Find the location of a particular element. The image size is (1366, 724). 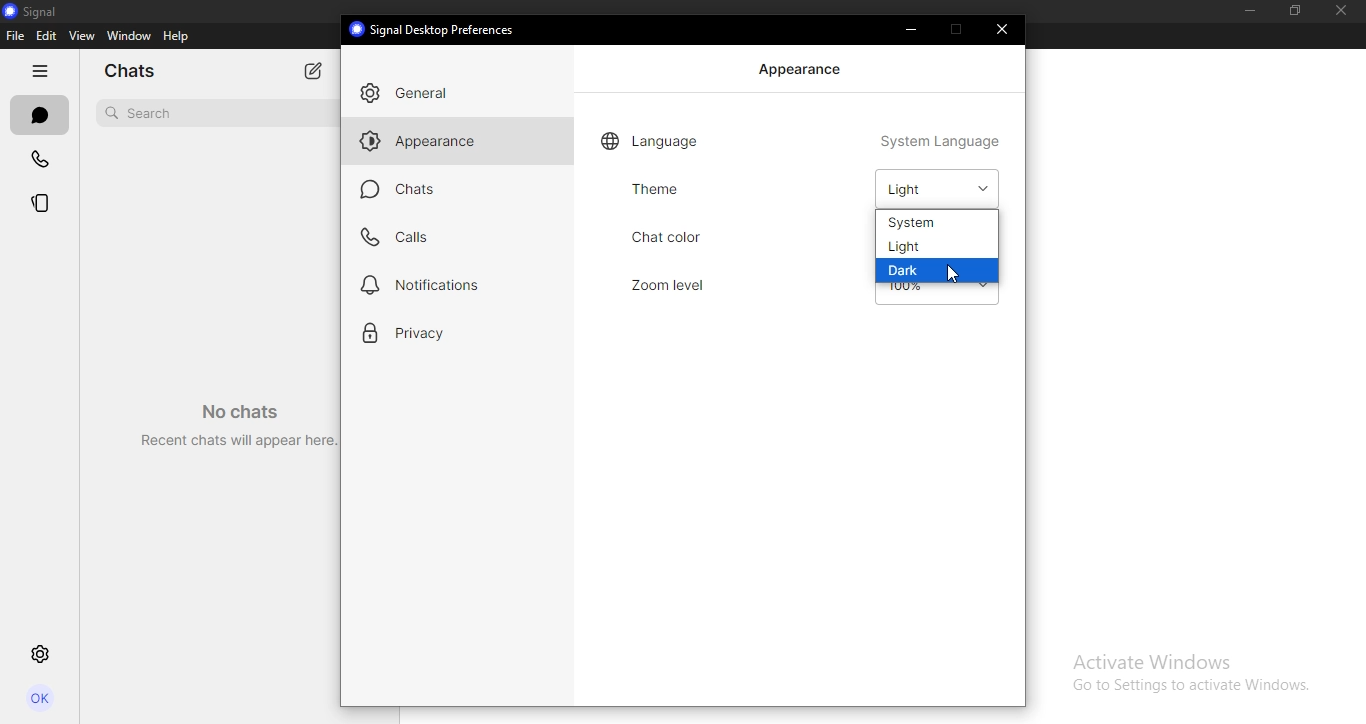

window is located at coordinates (128, 37).